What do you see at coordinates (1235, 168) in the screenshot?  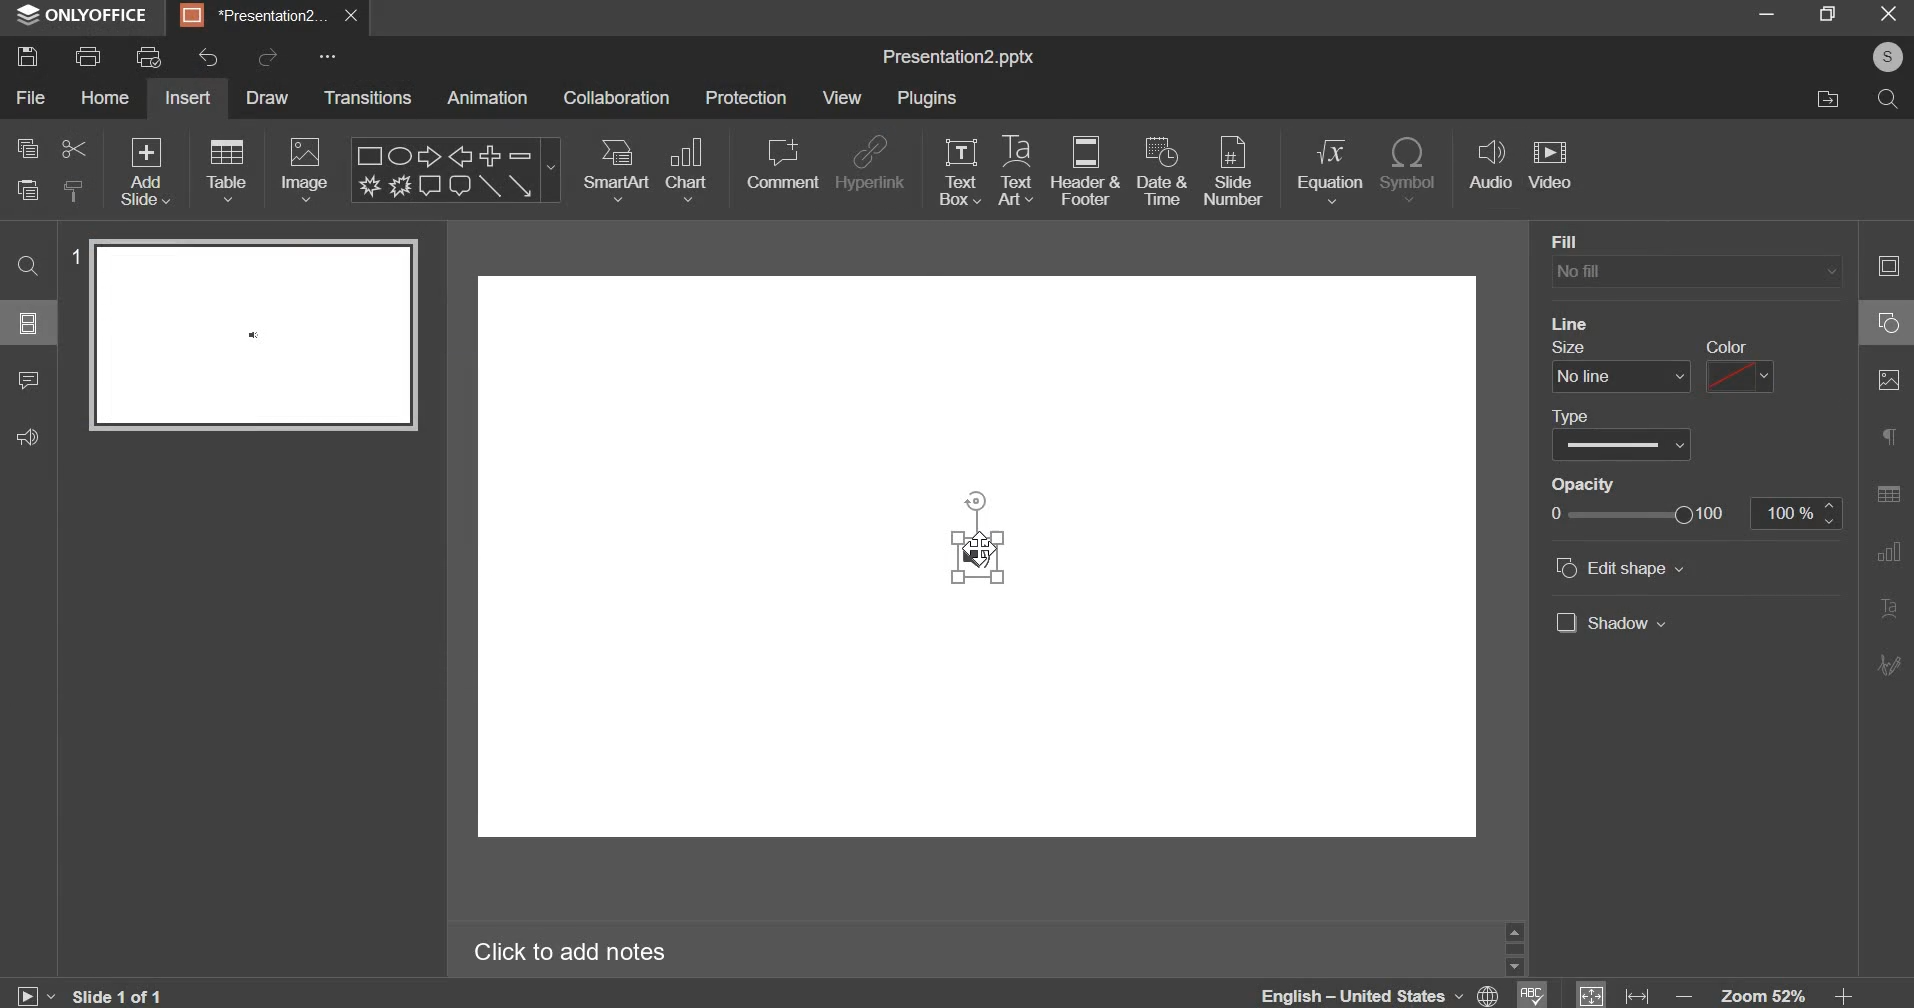 I see `slide number` at bounding box center [1235, 168].